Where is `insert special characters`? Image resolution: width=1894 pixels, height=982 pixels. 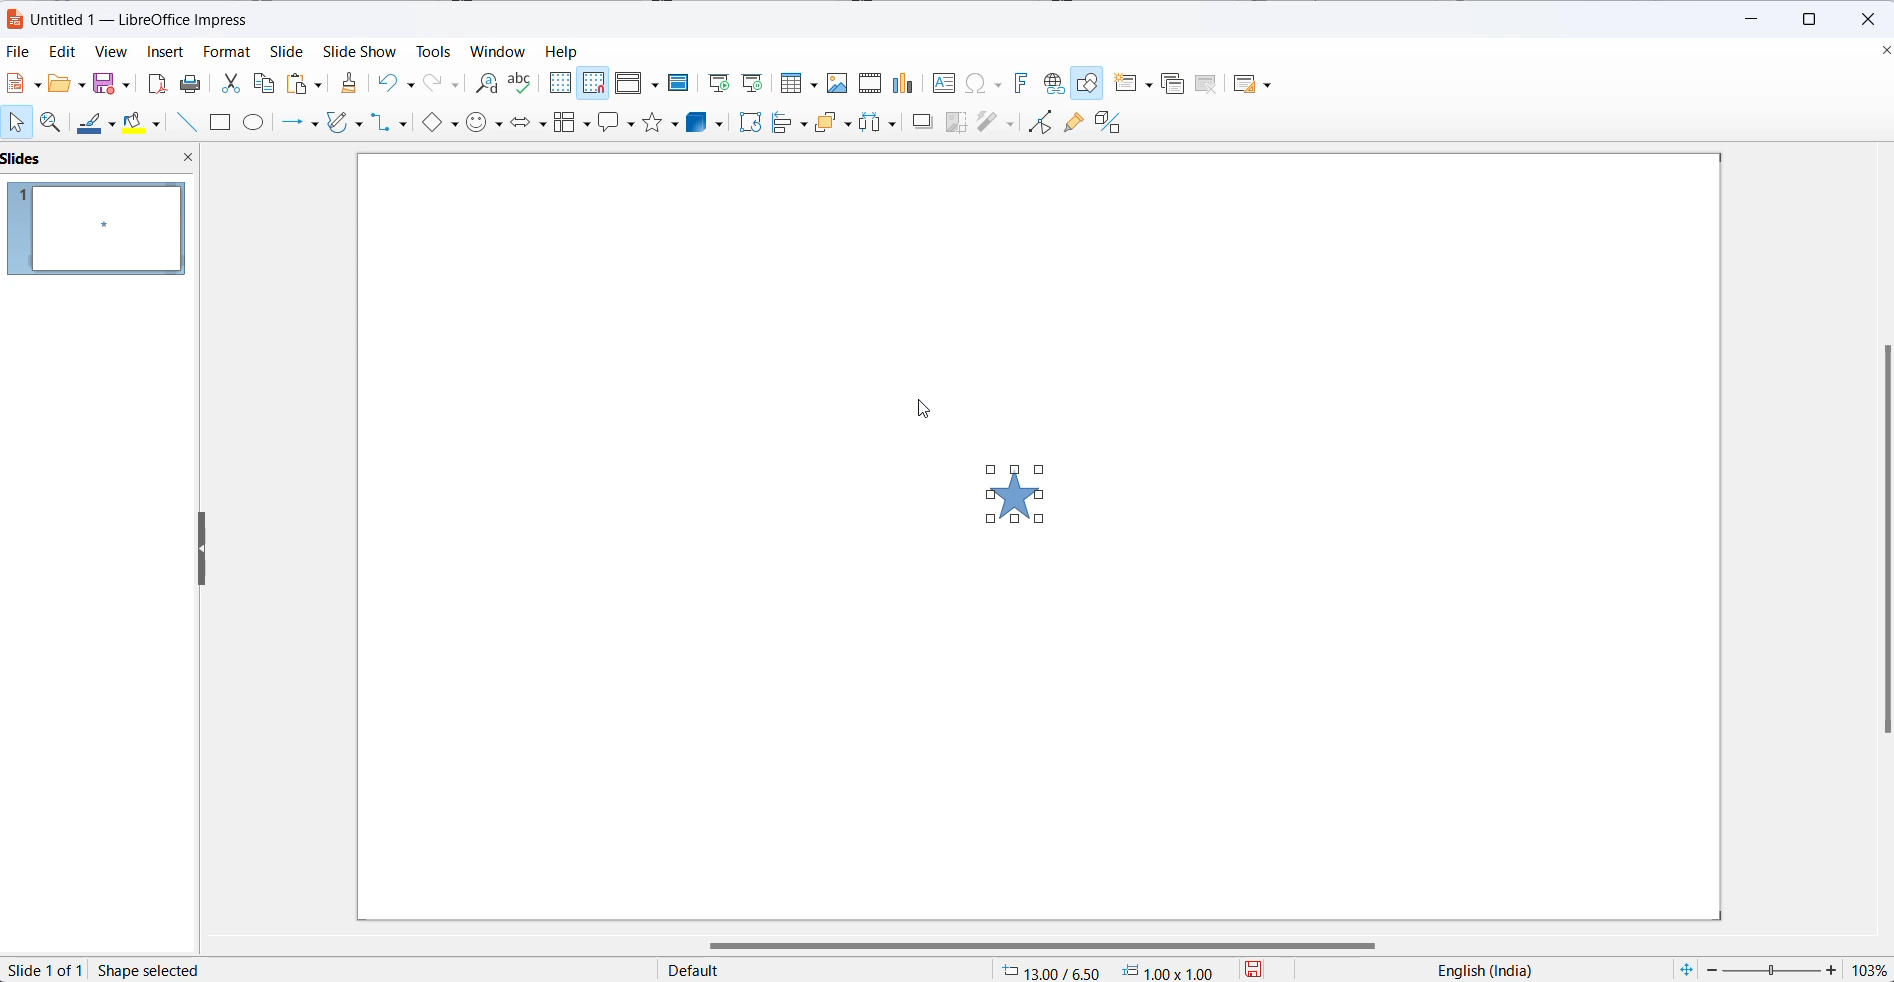 insert special characters is located at coordinates (983, 83).